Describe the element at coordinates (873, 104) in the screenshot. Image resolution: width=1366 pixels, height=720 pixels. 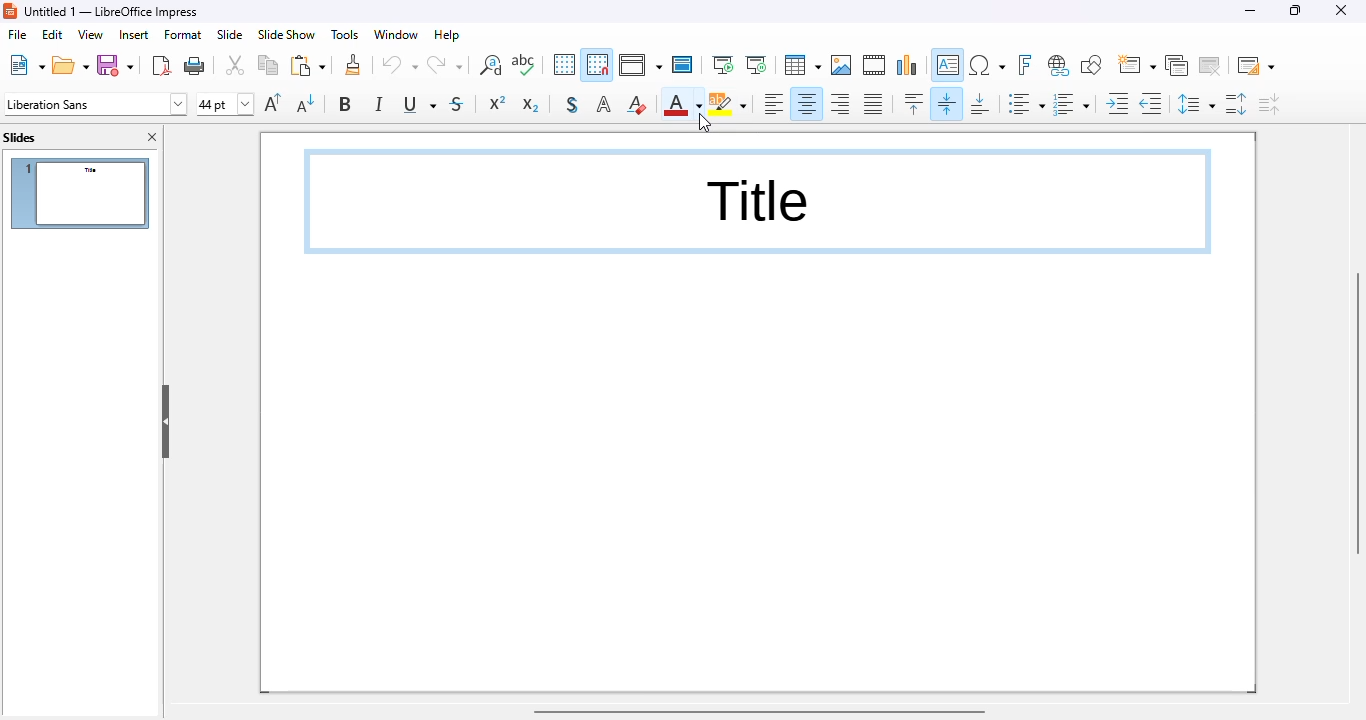
I see `justified` at that location.